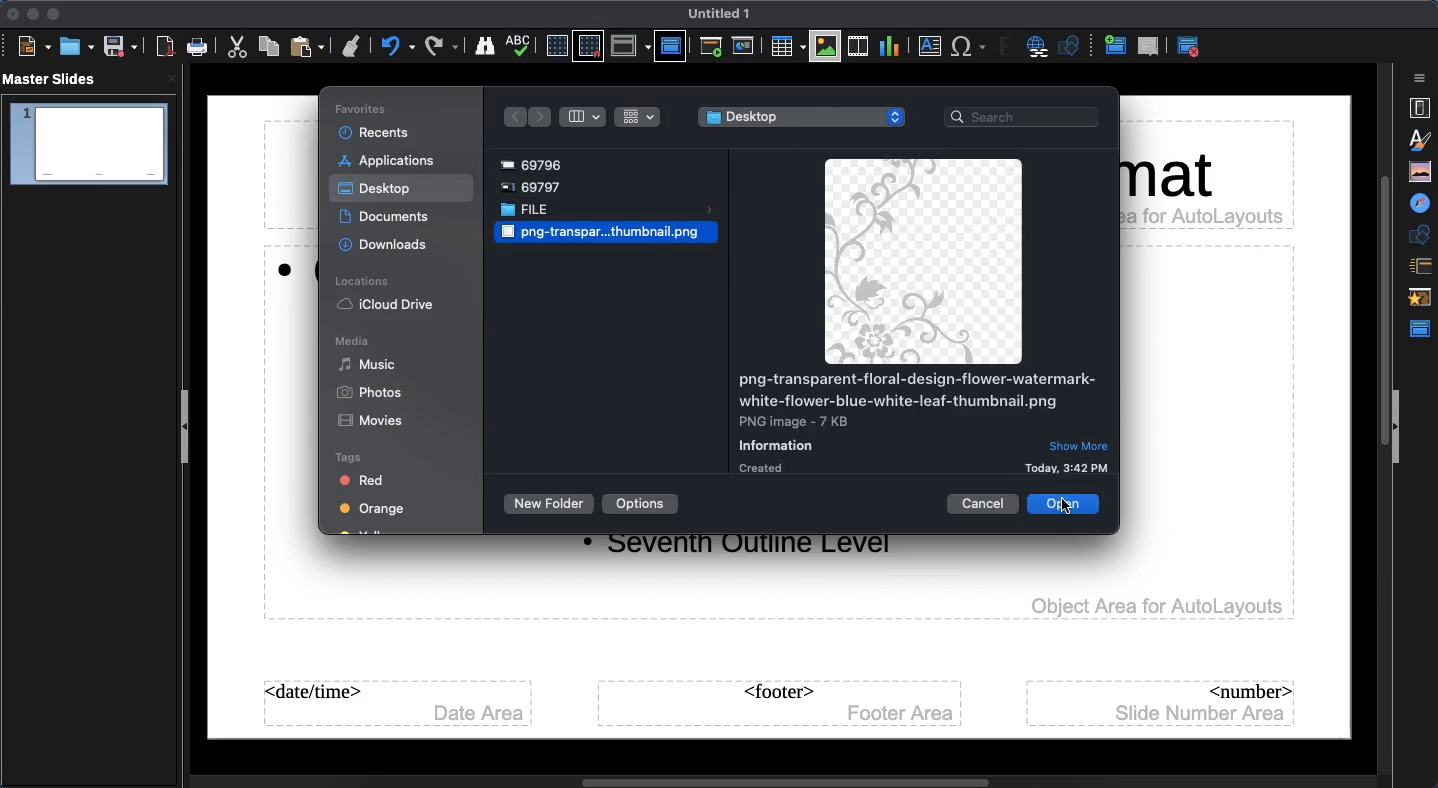 This screenshot has height=788, width=1438. I want to click on horizontal Scrollbar, so click(748, 779).